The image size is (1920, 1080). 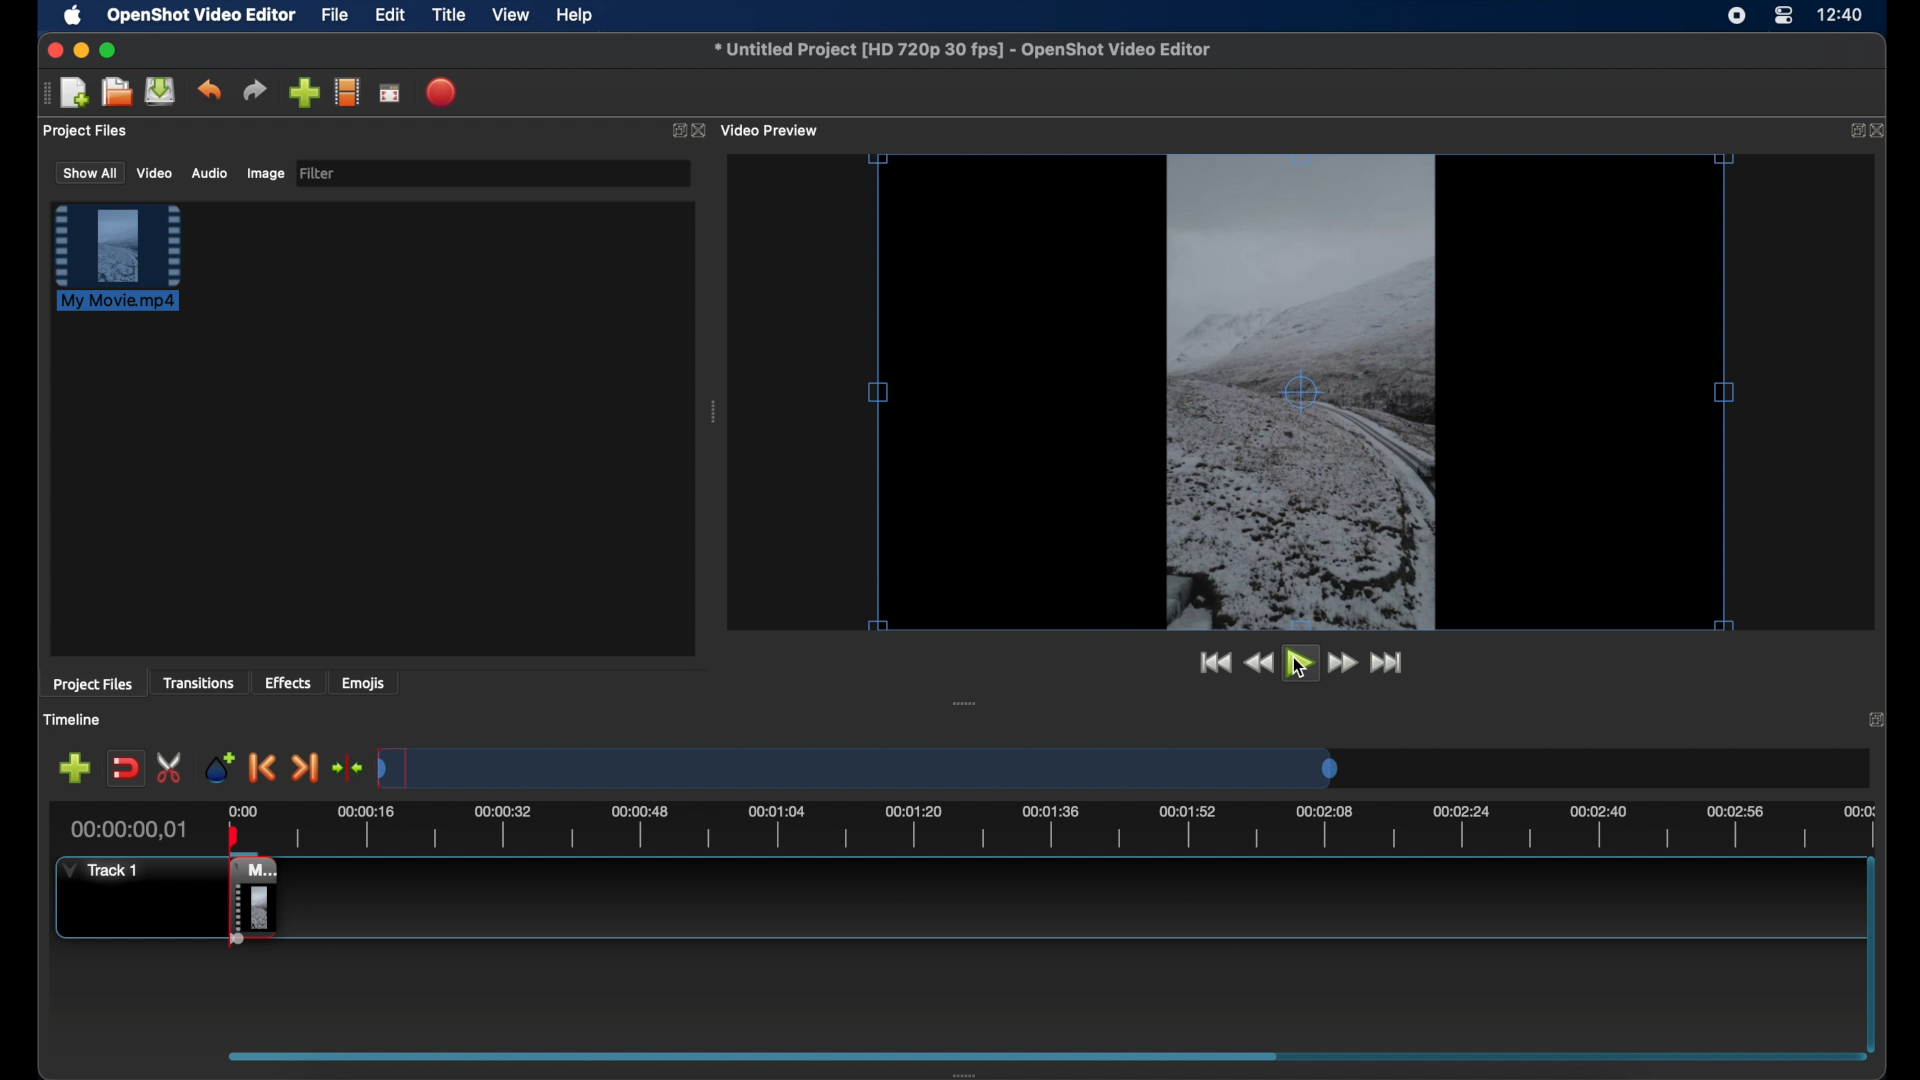 What do you see at coordinates (714, 414) in the screenshot?
I see `drag handle` at bounding box center [714, 414].